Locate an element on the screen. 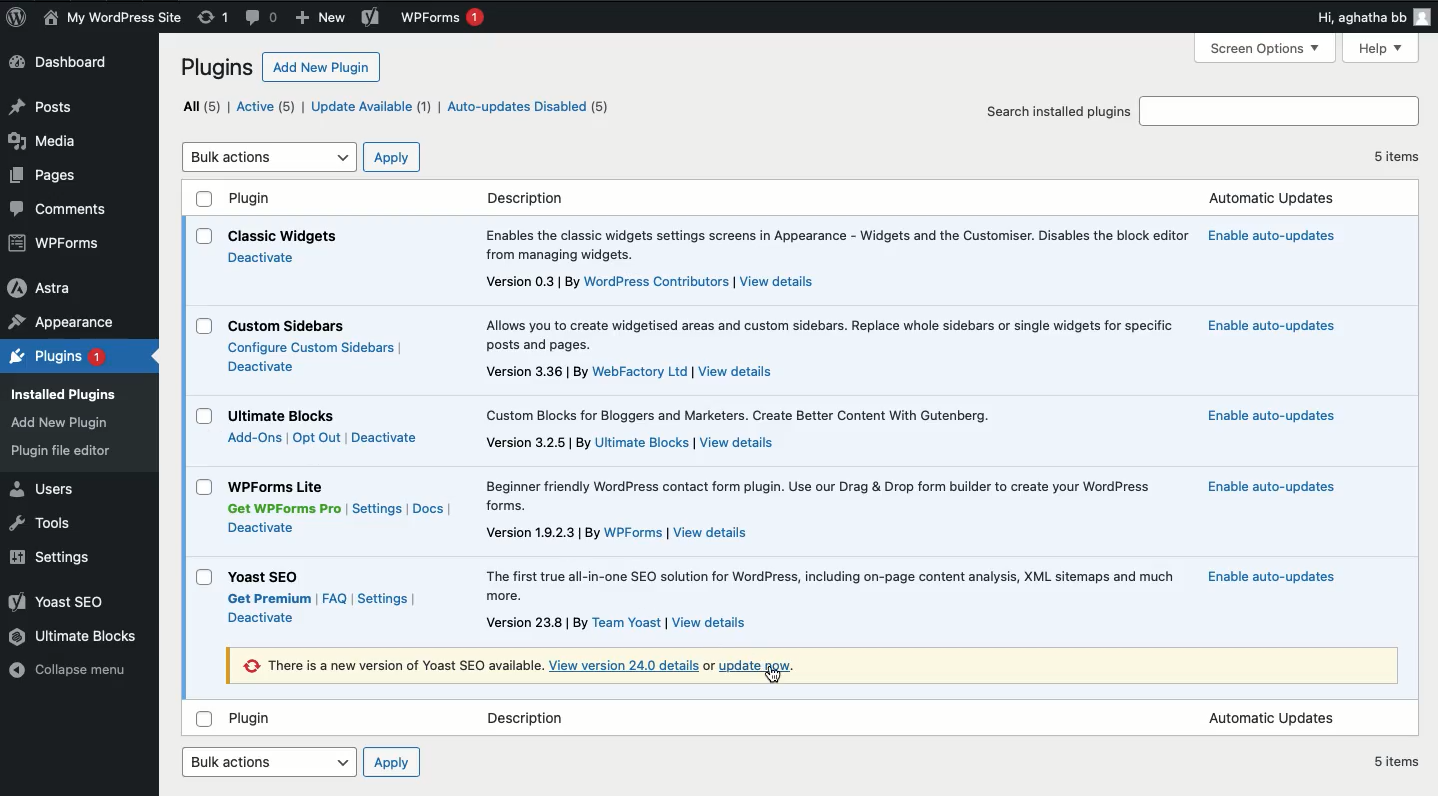  Plugins is located at coordinates (62, 424).